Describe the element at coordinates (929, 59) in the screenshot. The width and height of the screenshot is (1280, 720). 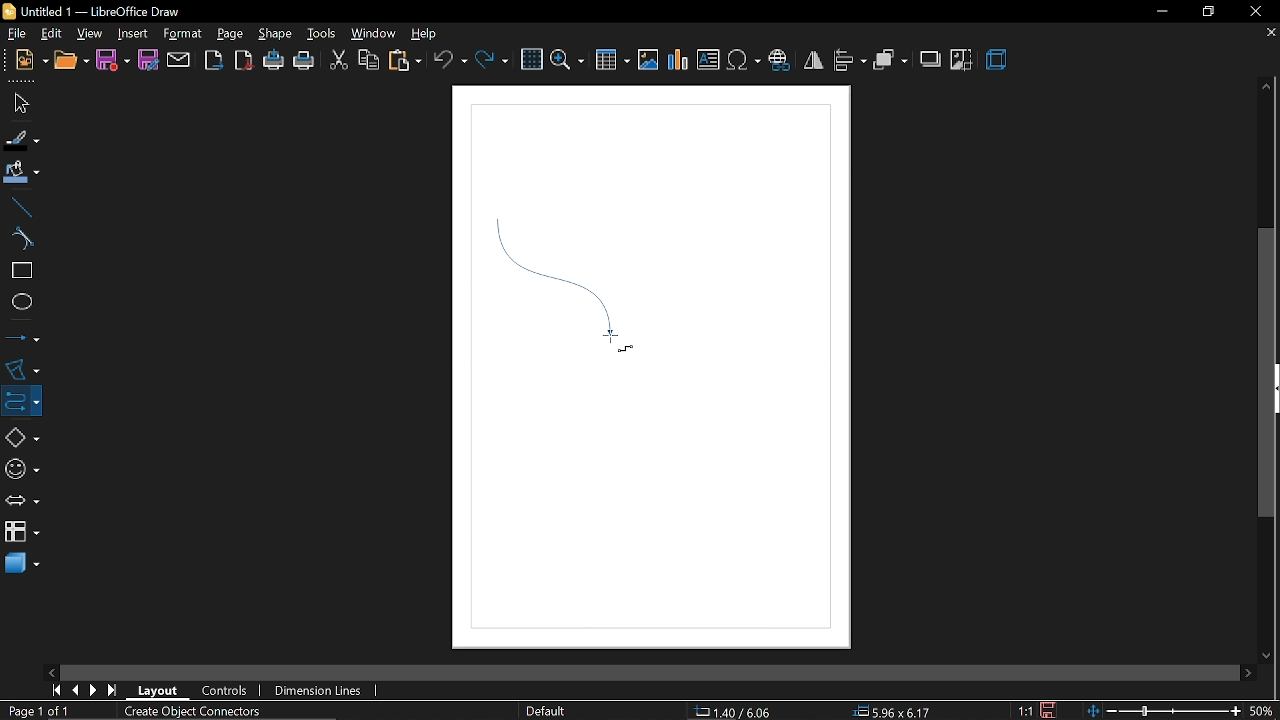
I see `shadow` at that location.